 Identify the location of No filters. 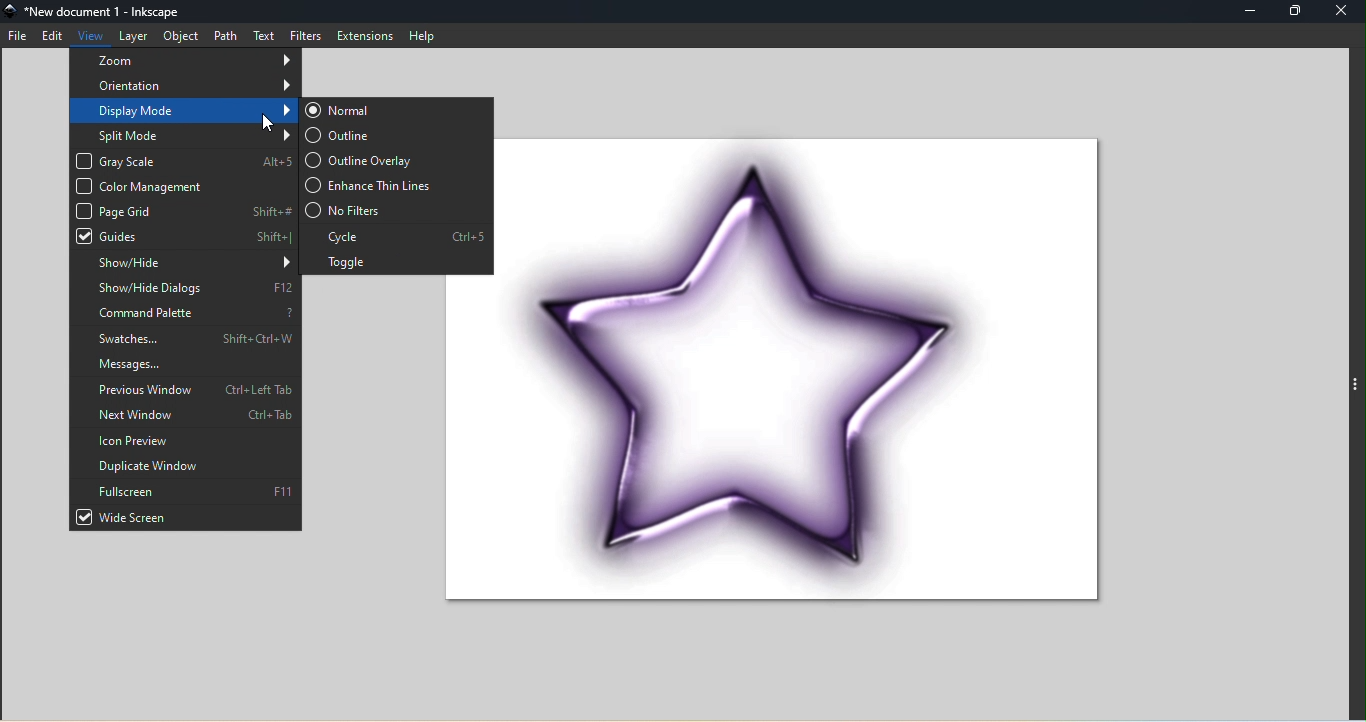
(392, 210).